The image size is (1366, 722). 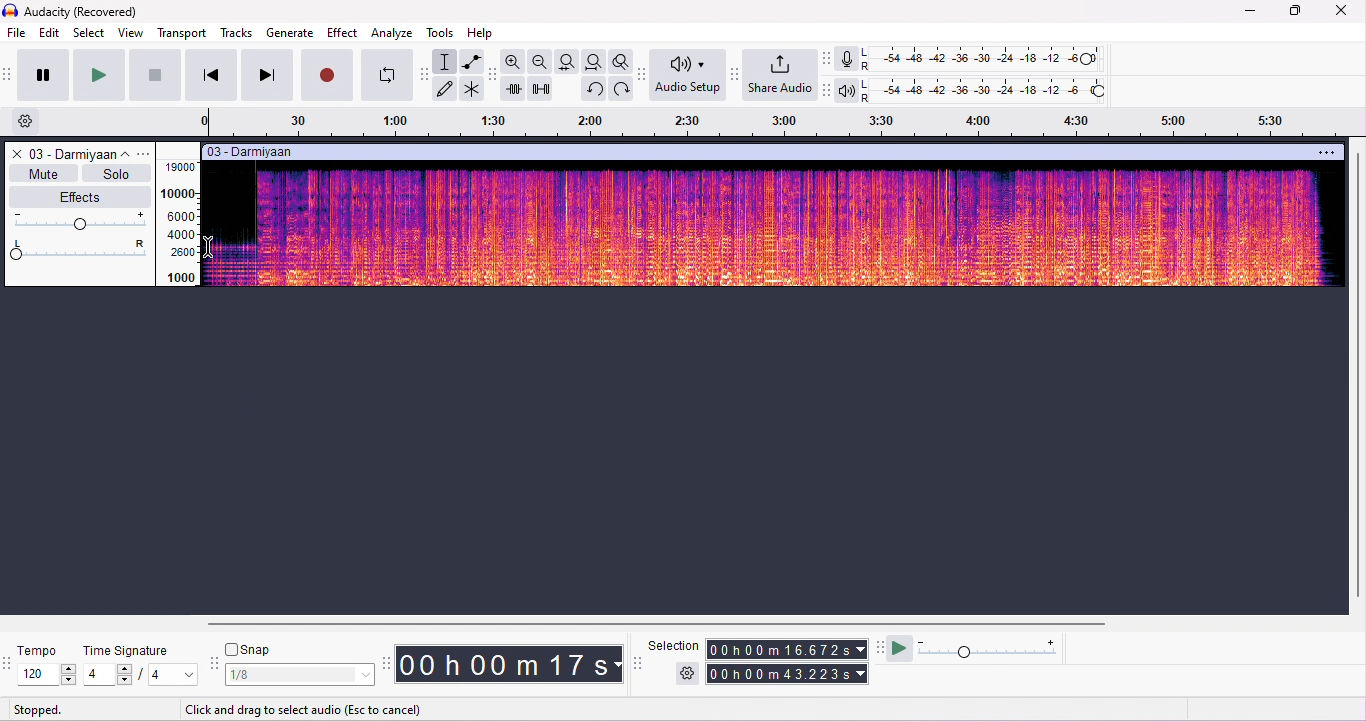 I want to click on select, so click(x=91, y=34).